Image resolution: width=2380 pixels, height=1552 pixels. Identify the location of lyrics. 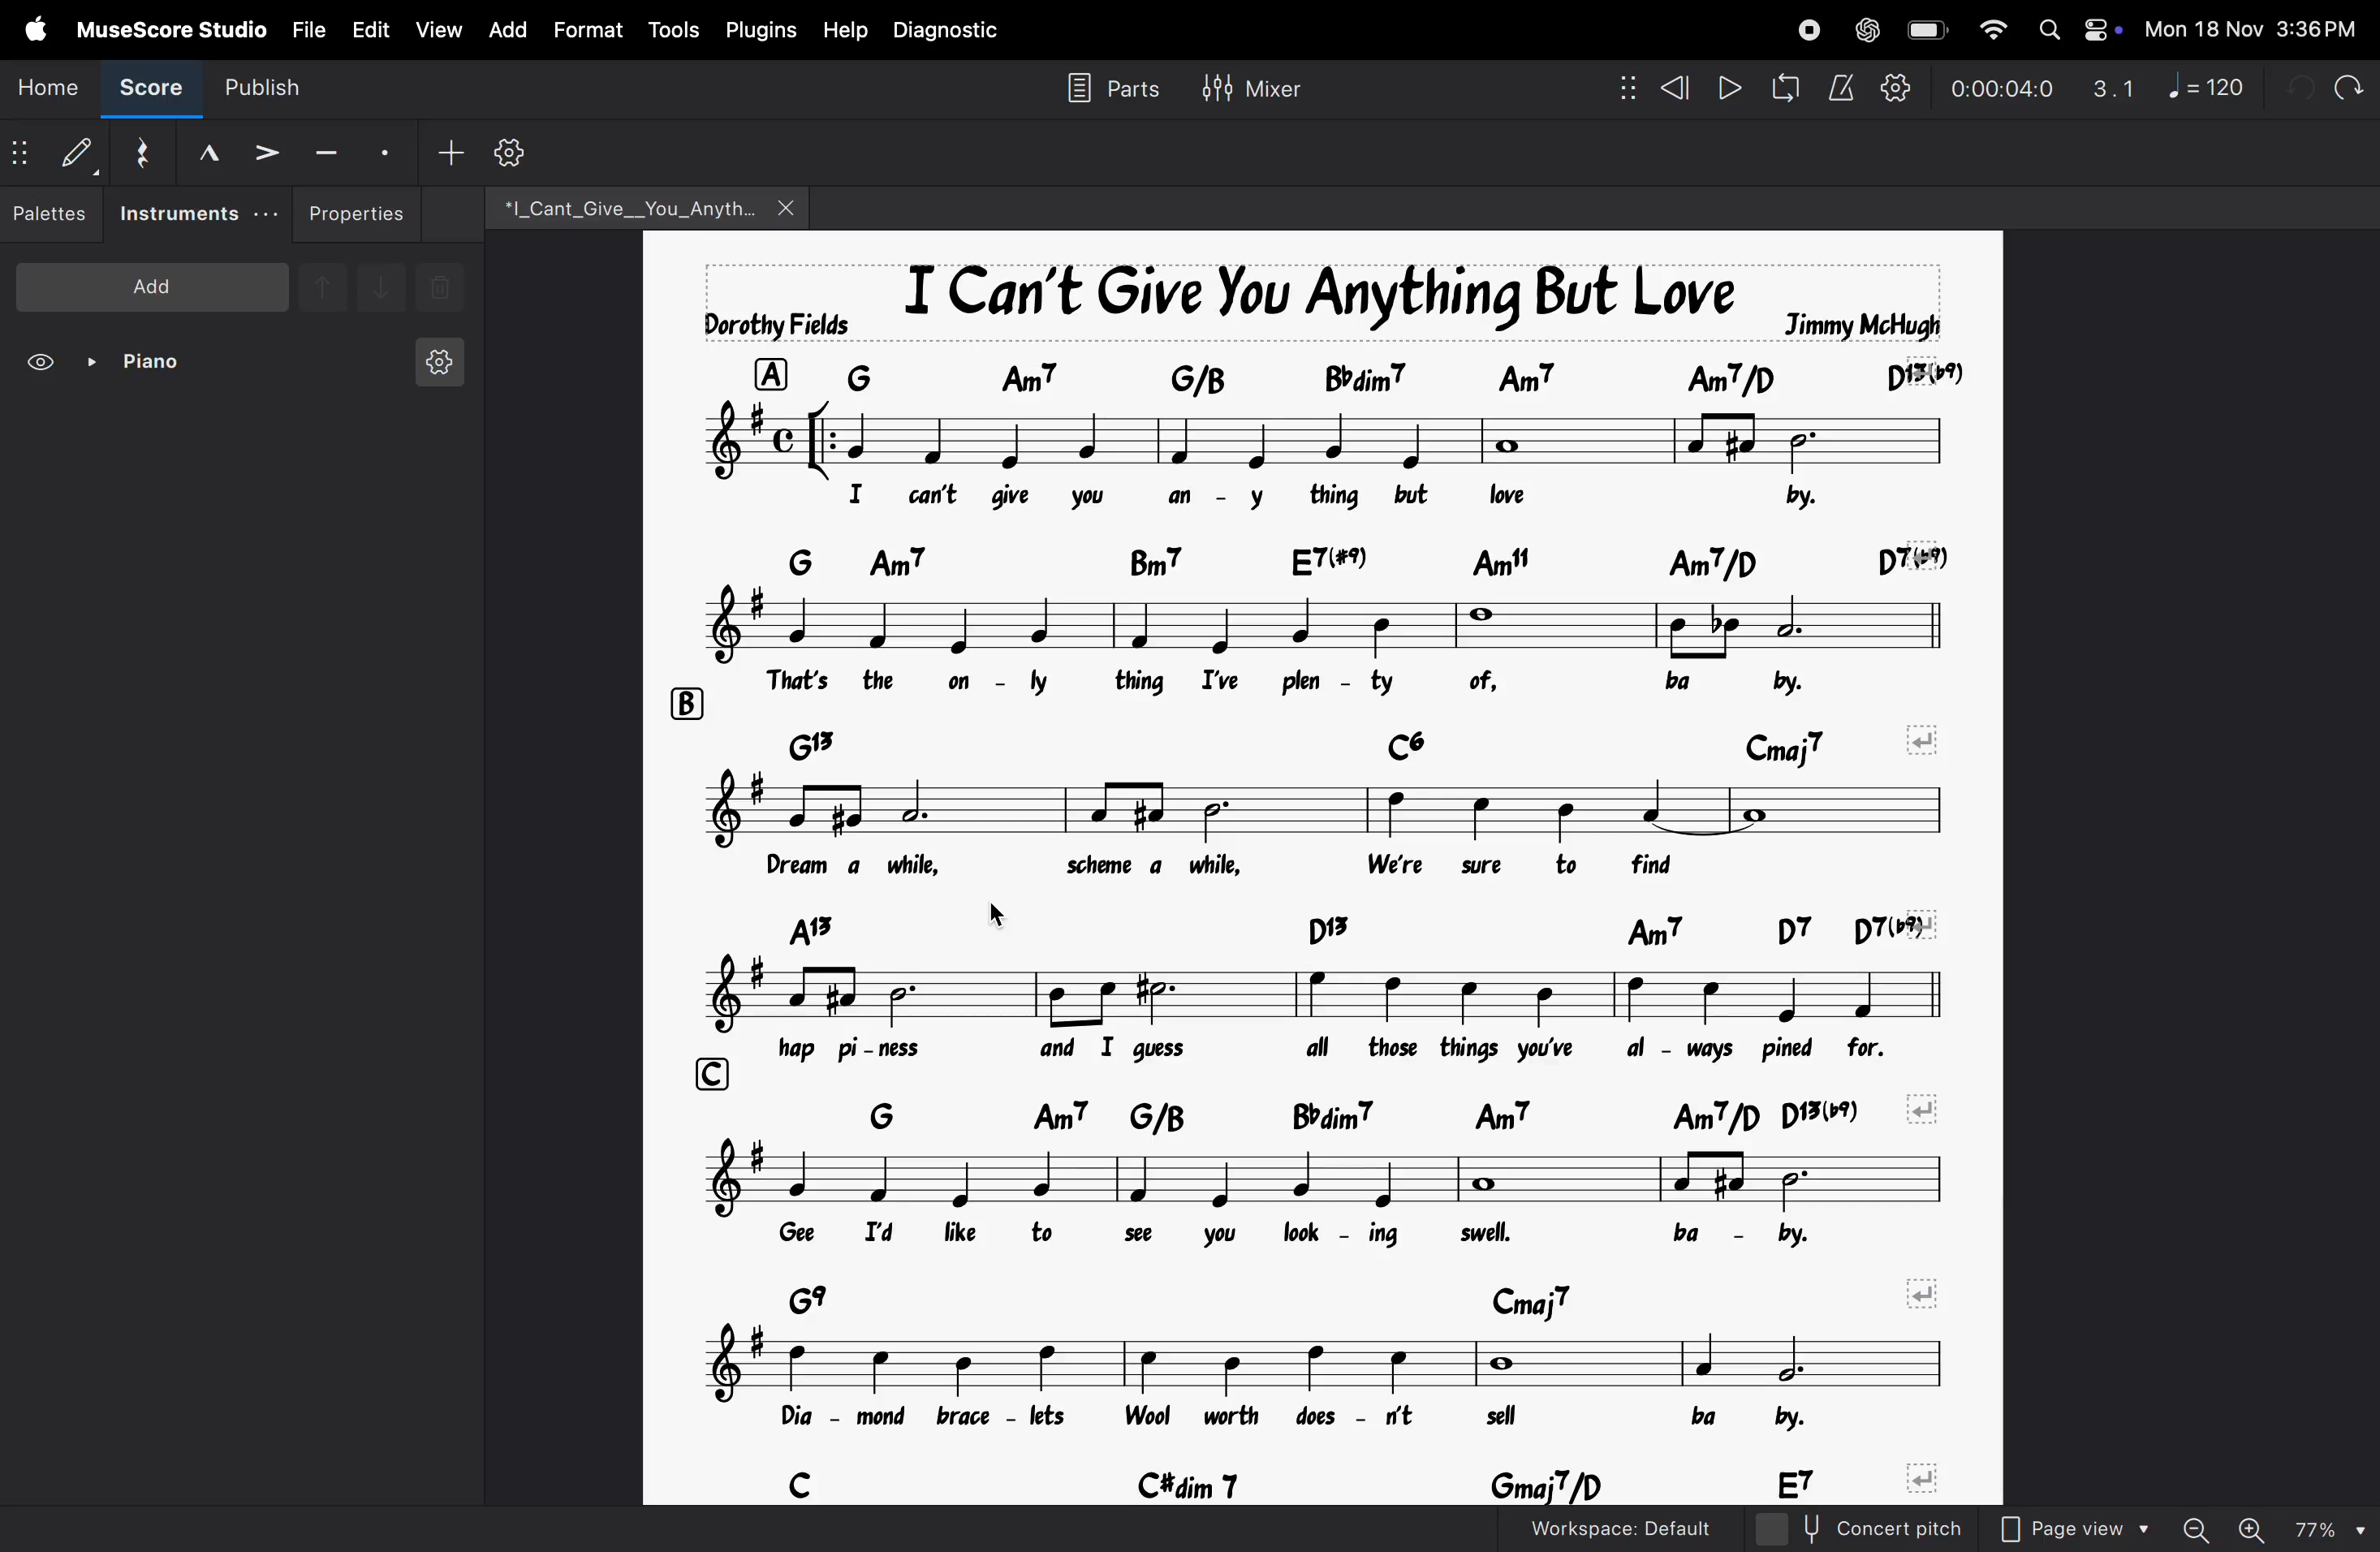
(1368, 1425).